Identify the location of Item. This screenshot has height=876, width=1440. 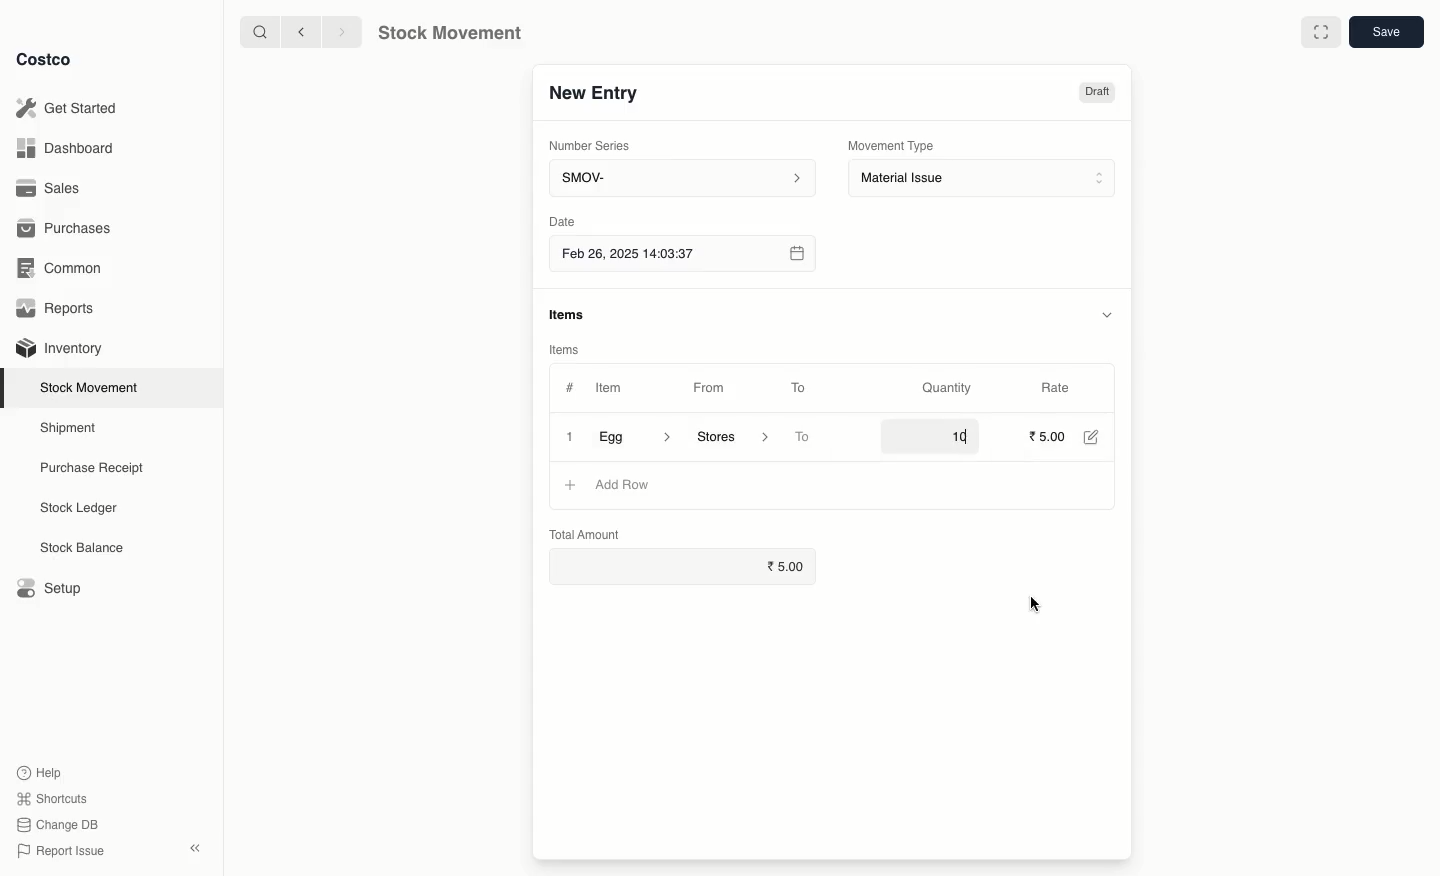
(619, 387).